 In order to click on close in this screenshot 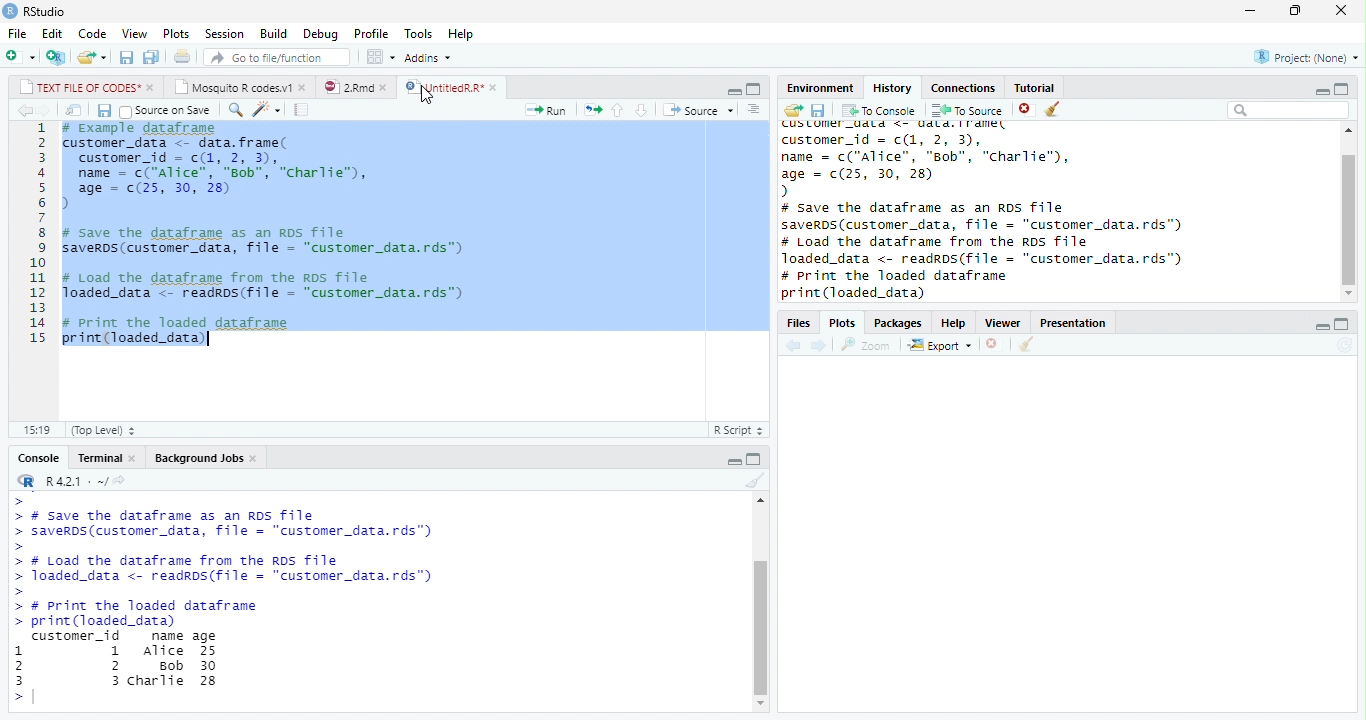, I will do `click(995, 344)`.